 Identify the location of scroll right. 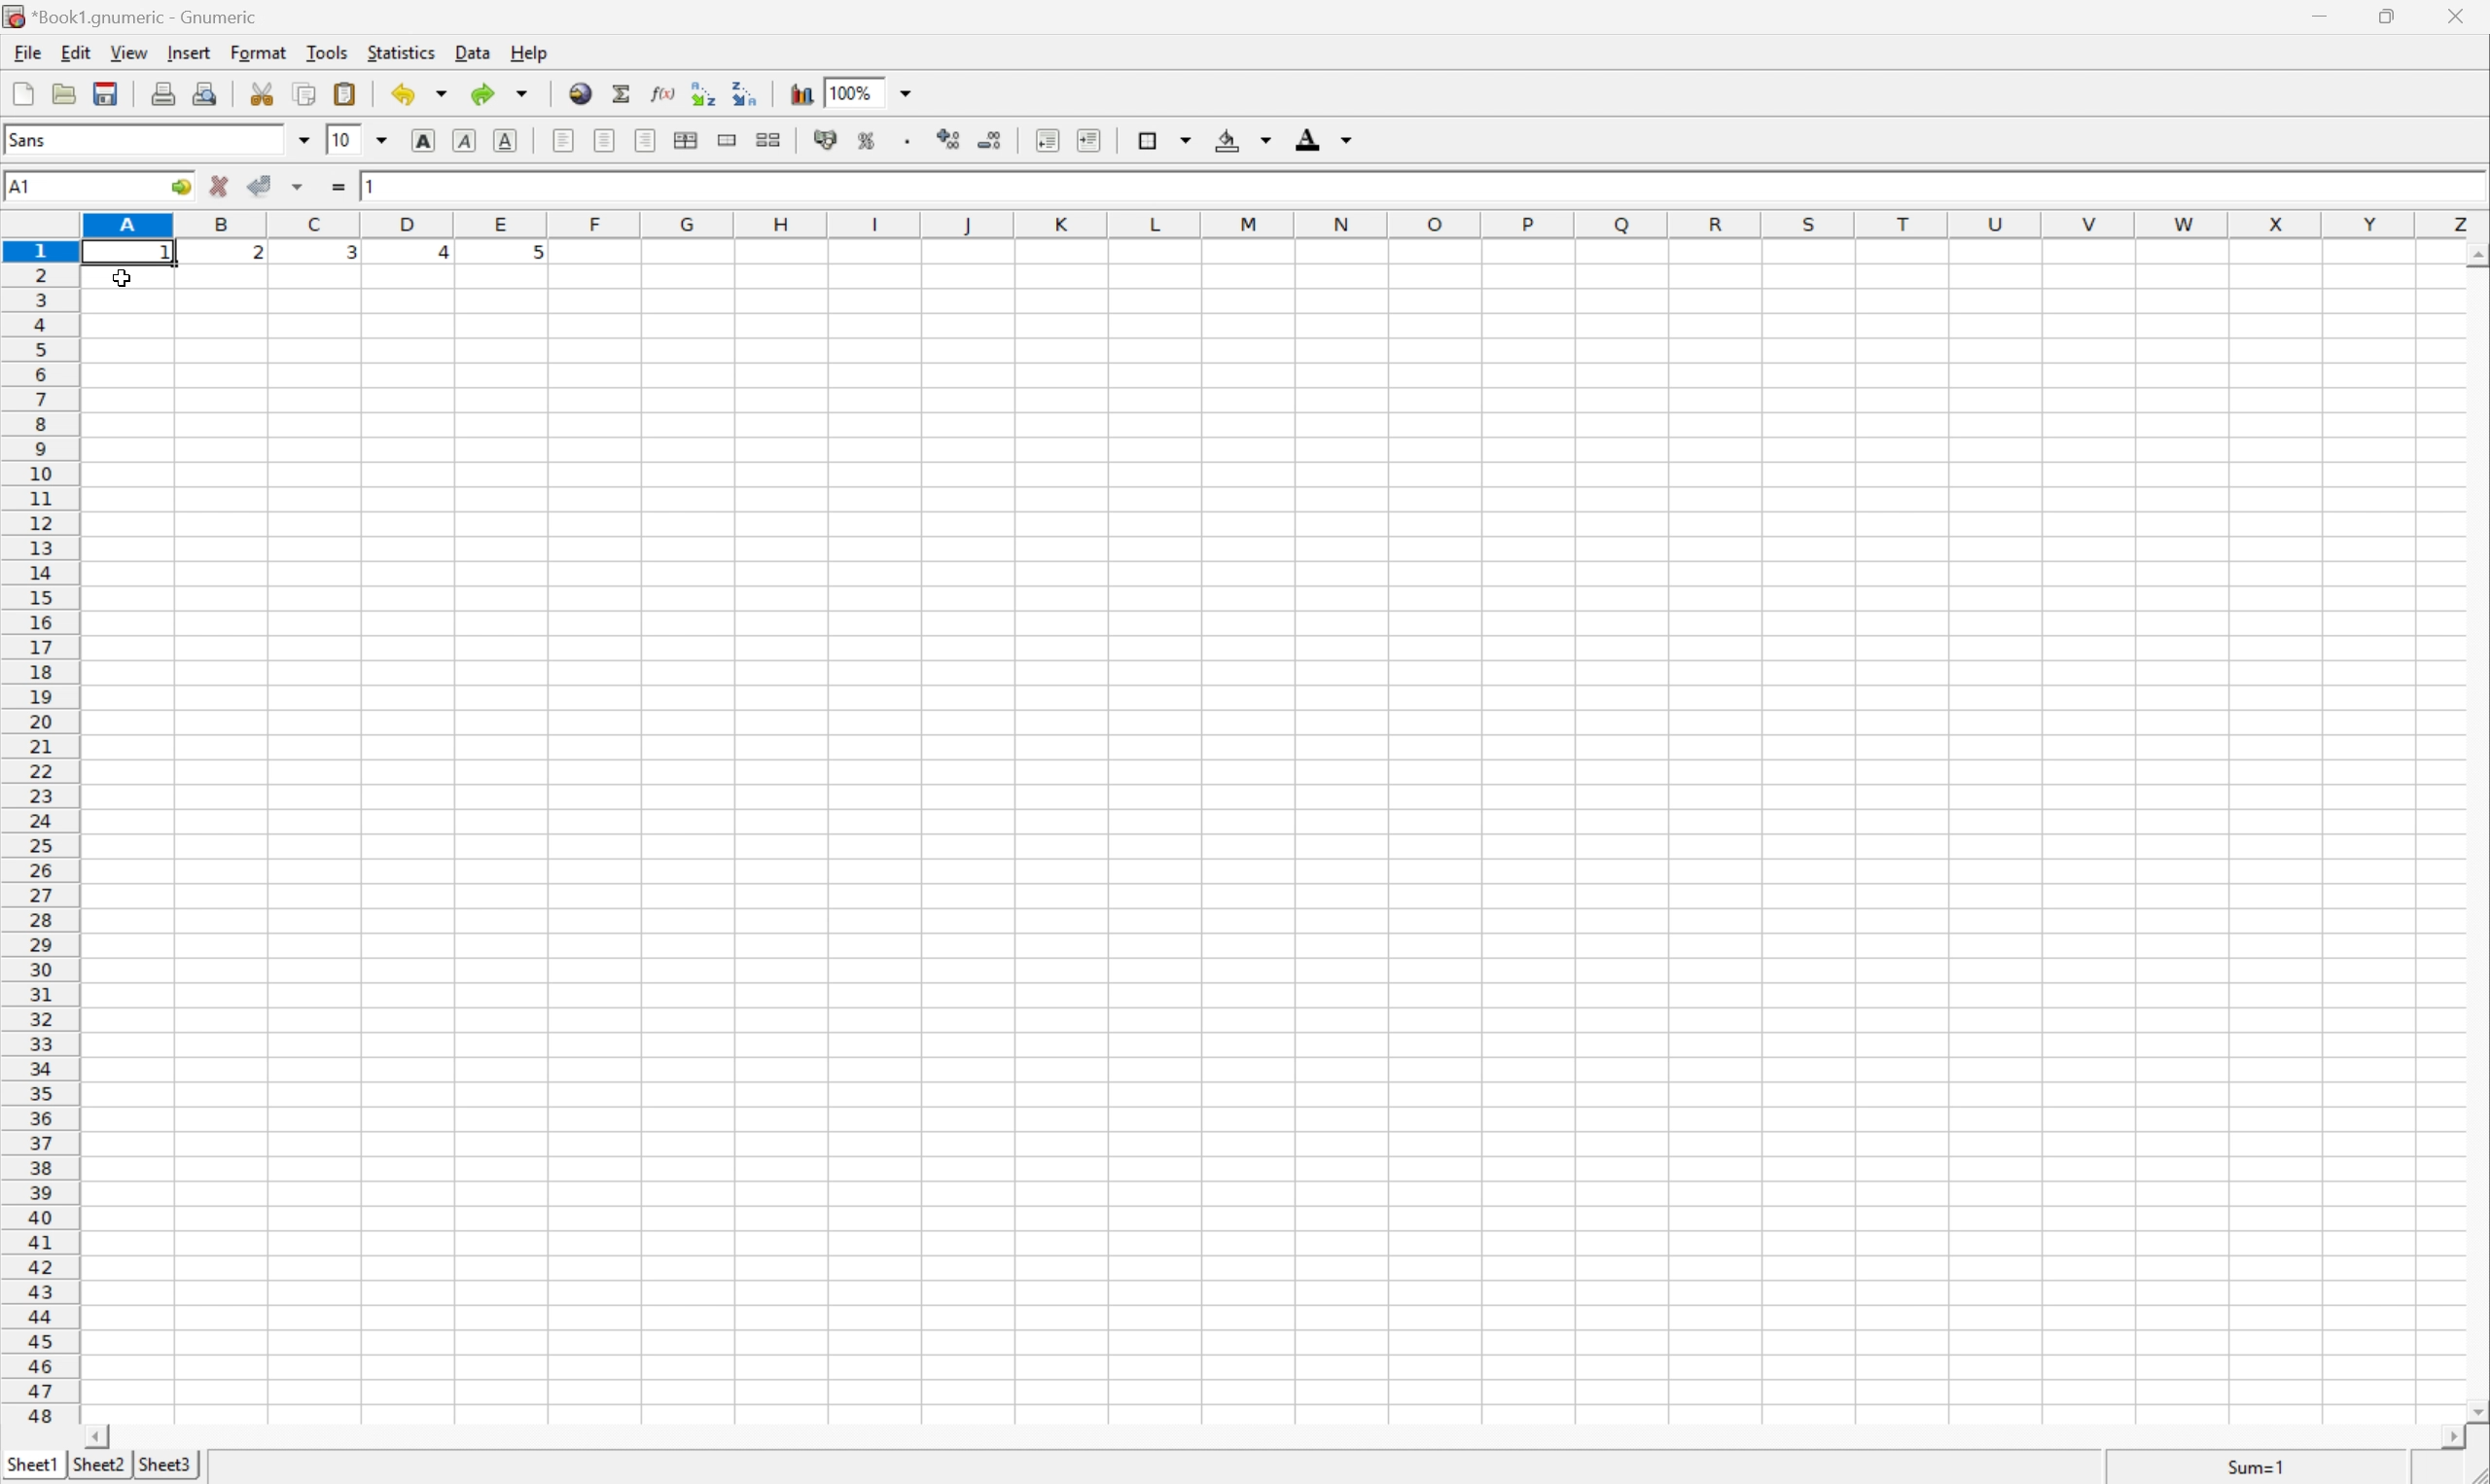
(2455, 1439).